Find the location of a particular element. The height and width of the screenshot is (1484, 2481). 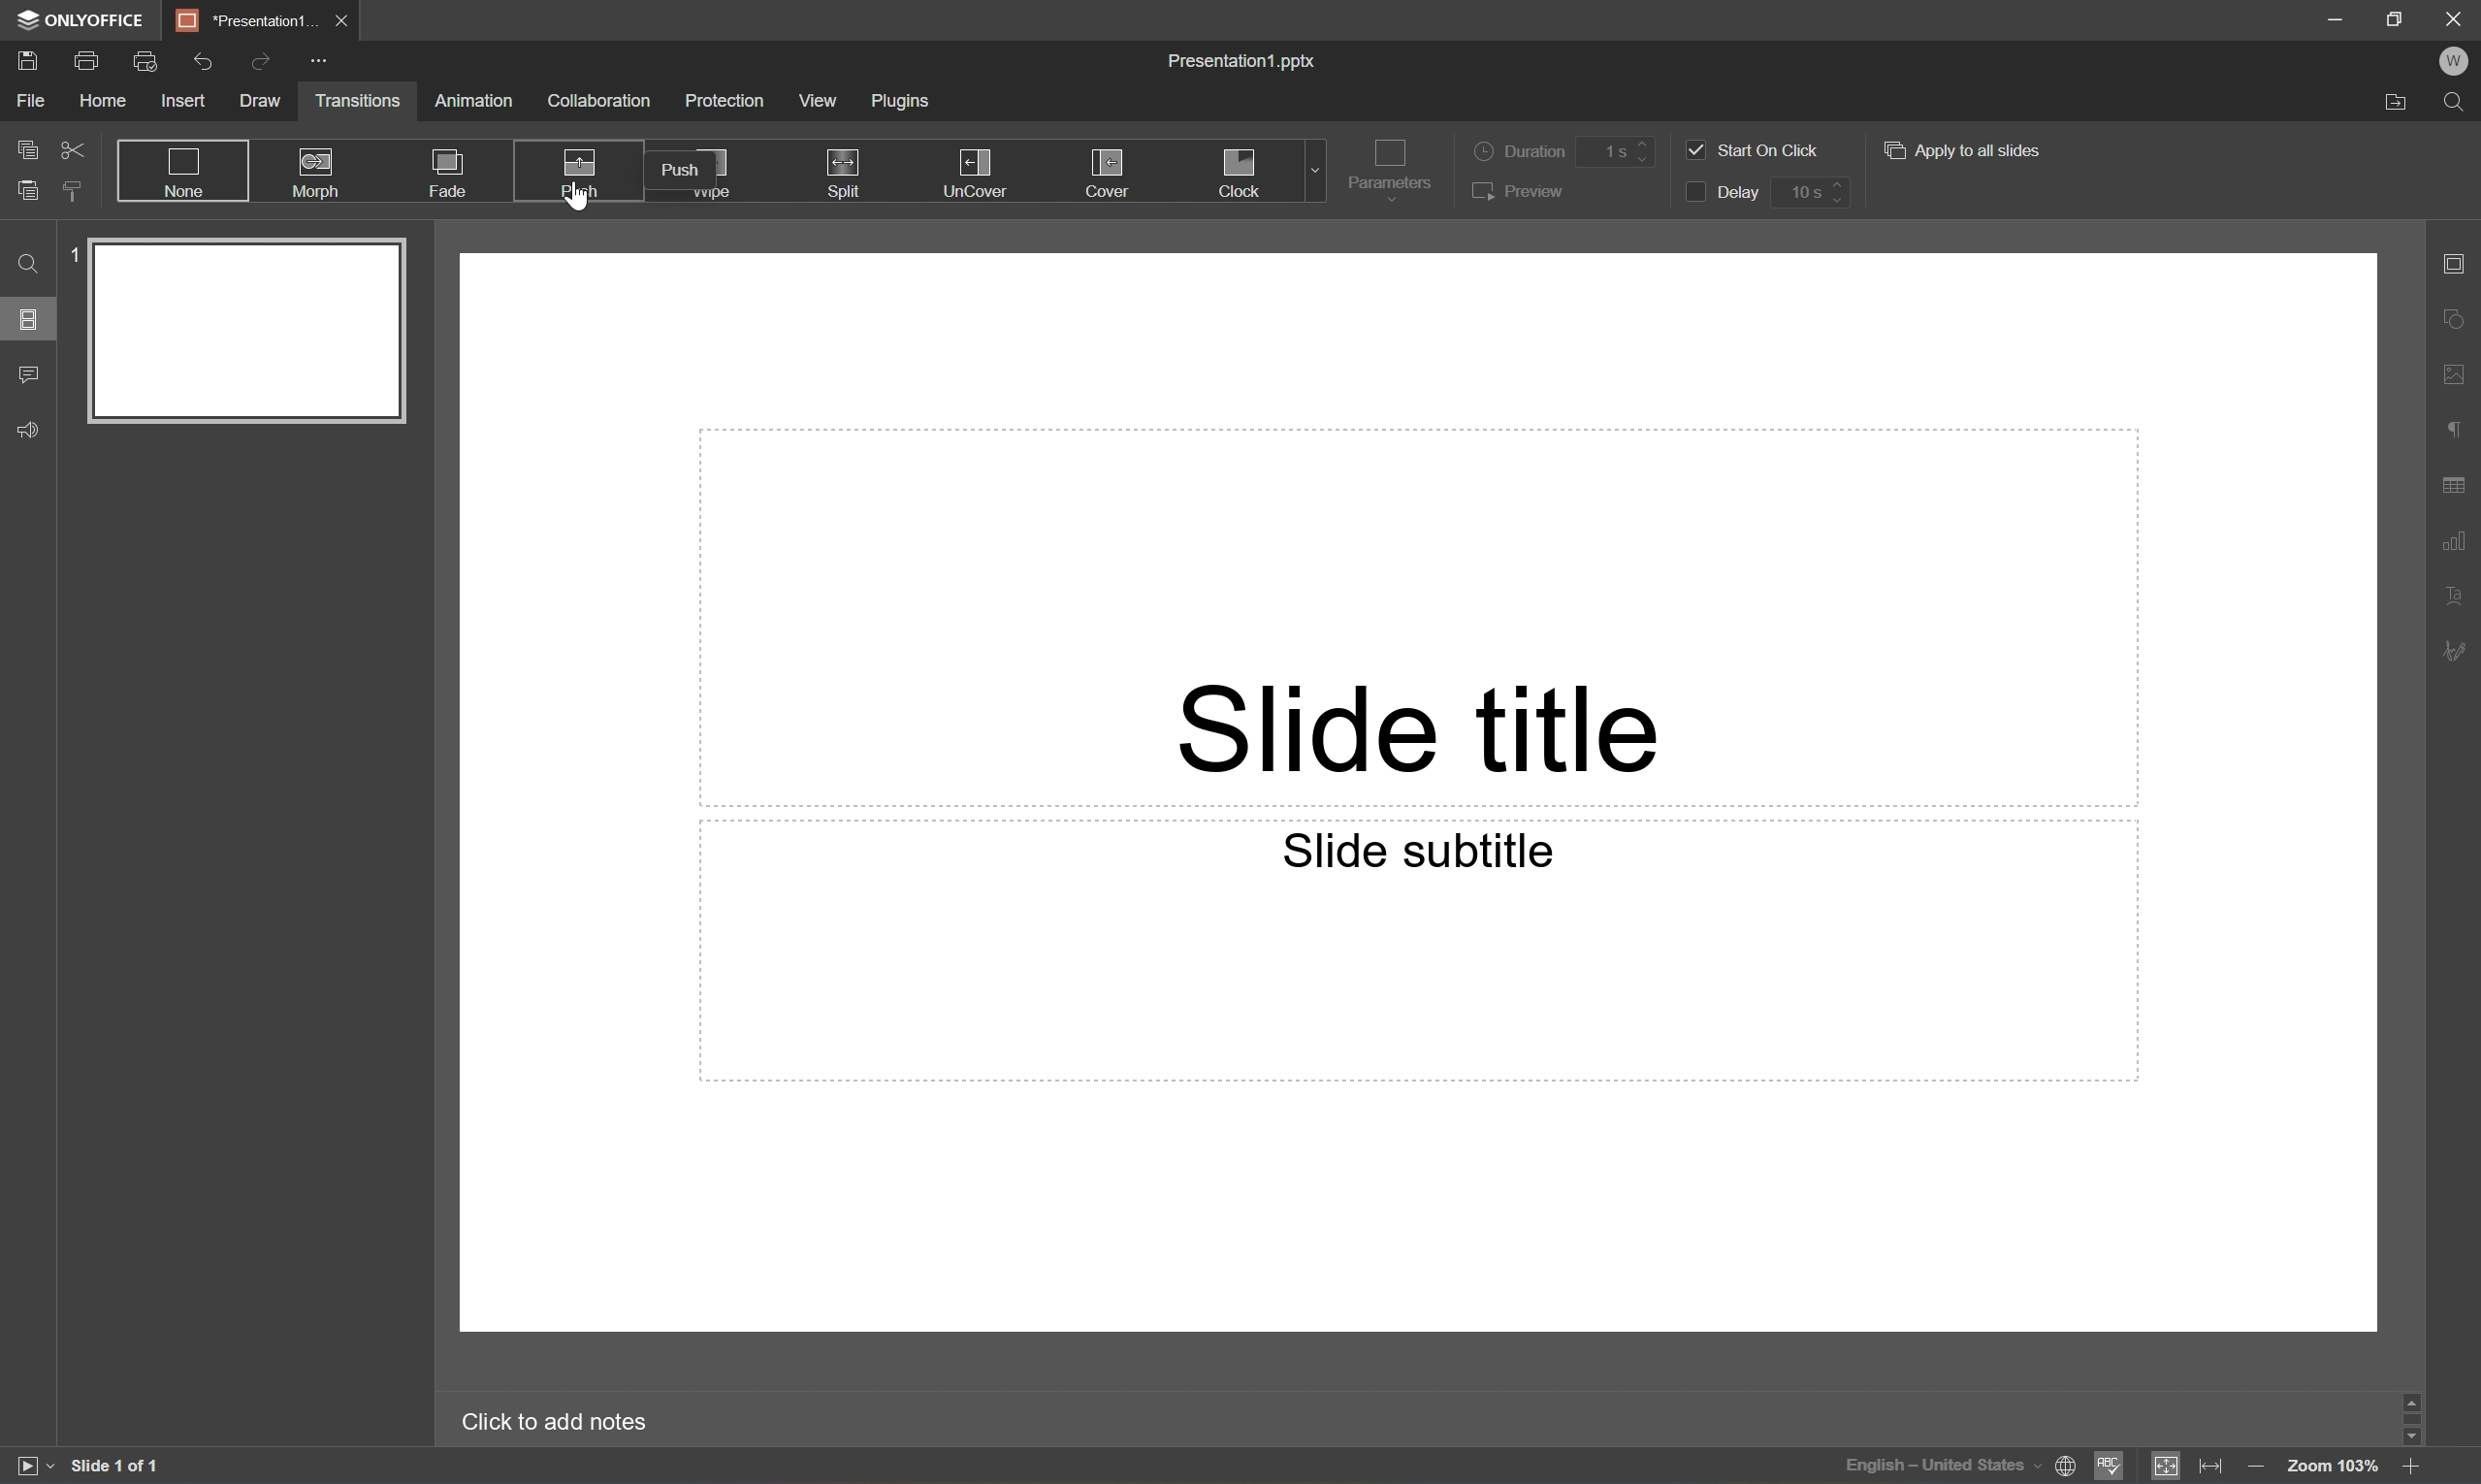

Duration is located at coordinates (1518, 148).